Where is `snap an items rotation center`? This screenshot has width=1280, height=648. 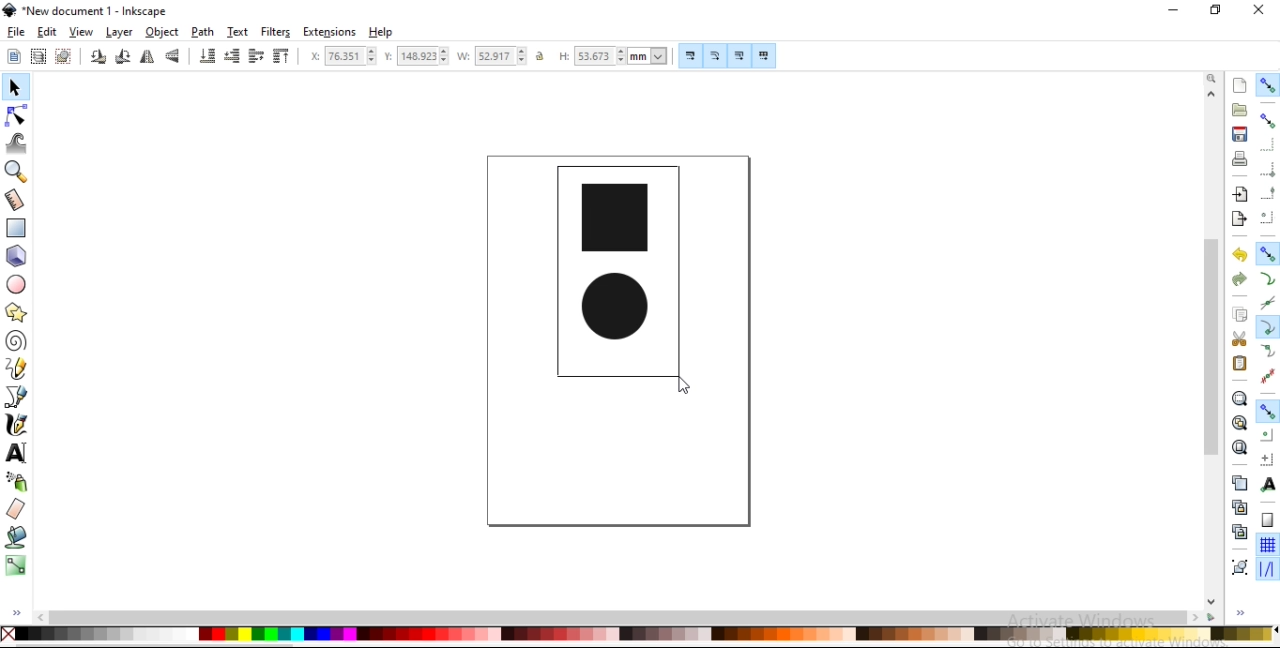
snap an items rotation center is located at coordinates (1266, 458).